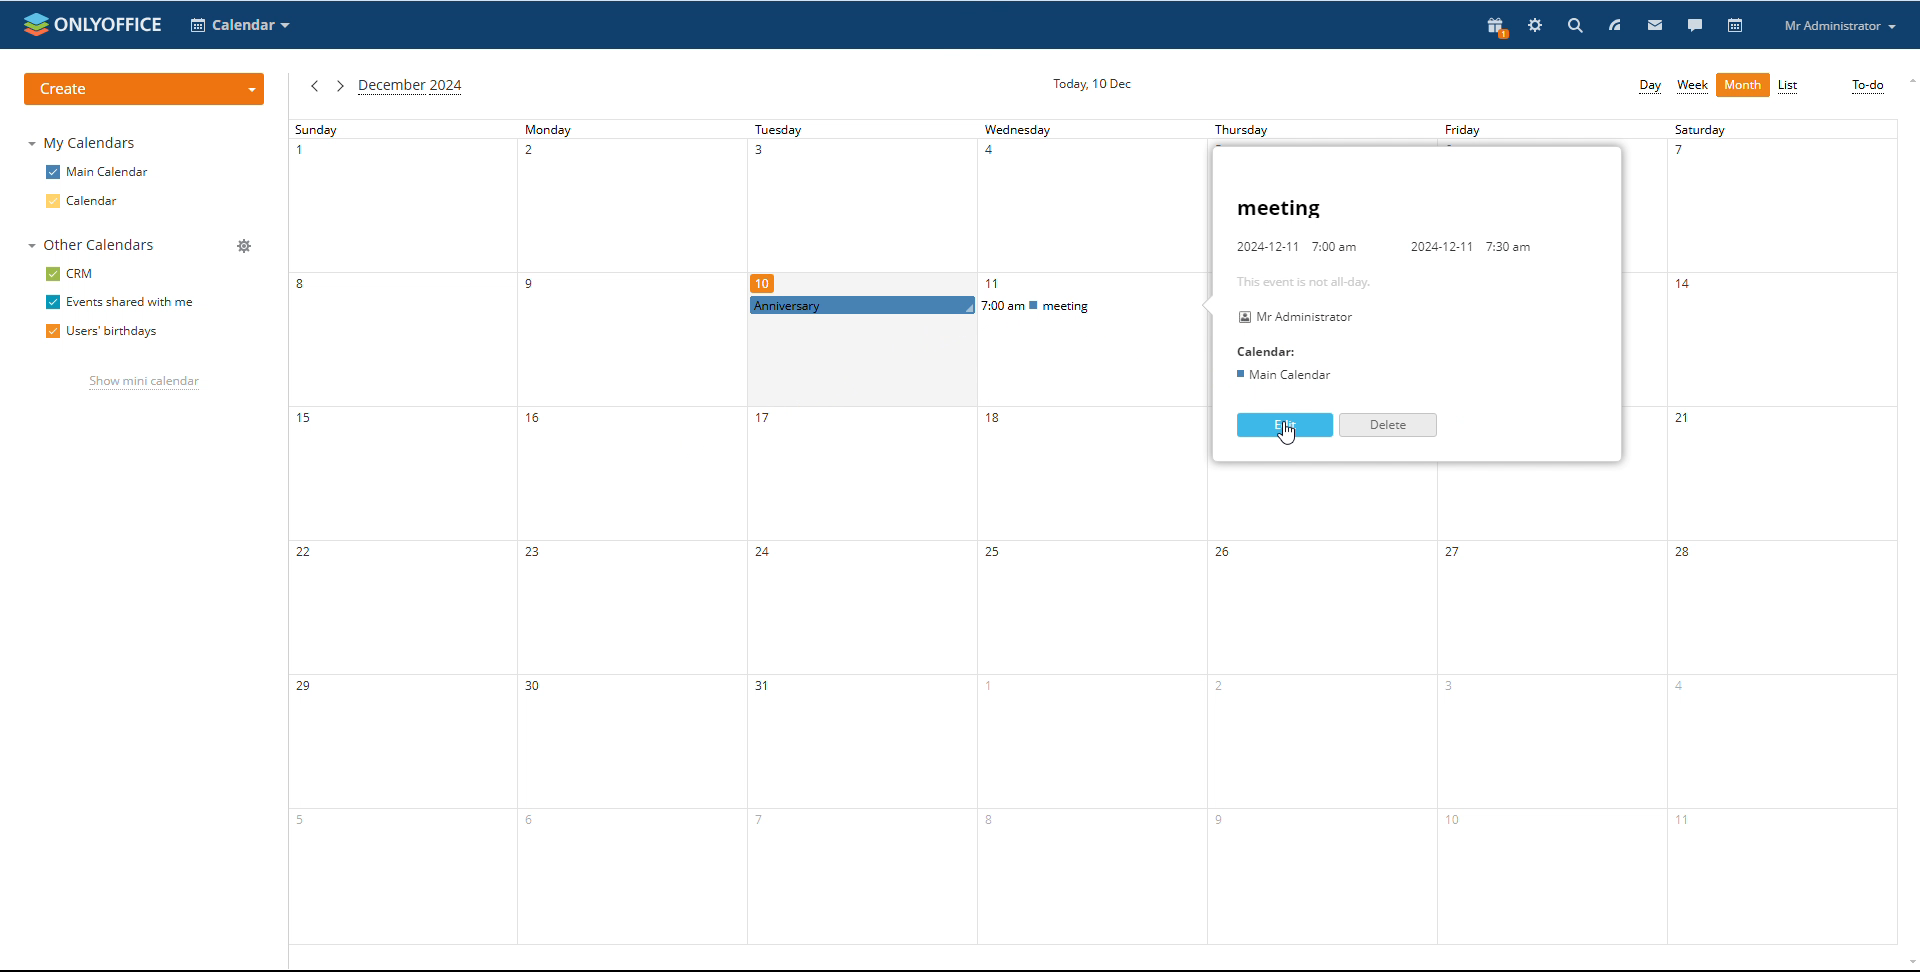 This screenshot has height=972, width=1920. What do you see at coordinates (70, 274) in the screenshot?
I see `crm` at bounding box center [70, 274].